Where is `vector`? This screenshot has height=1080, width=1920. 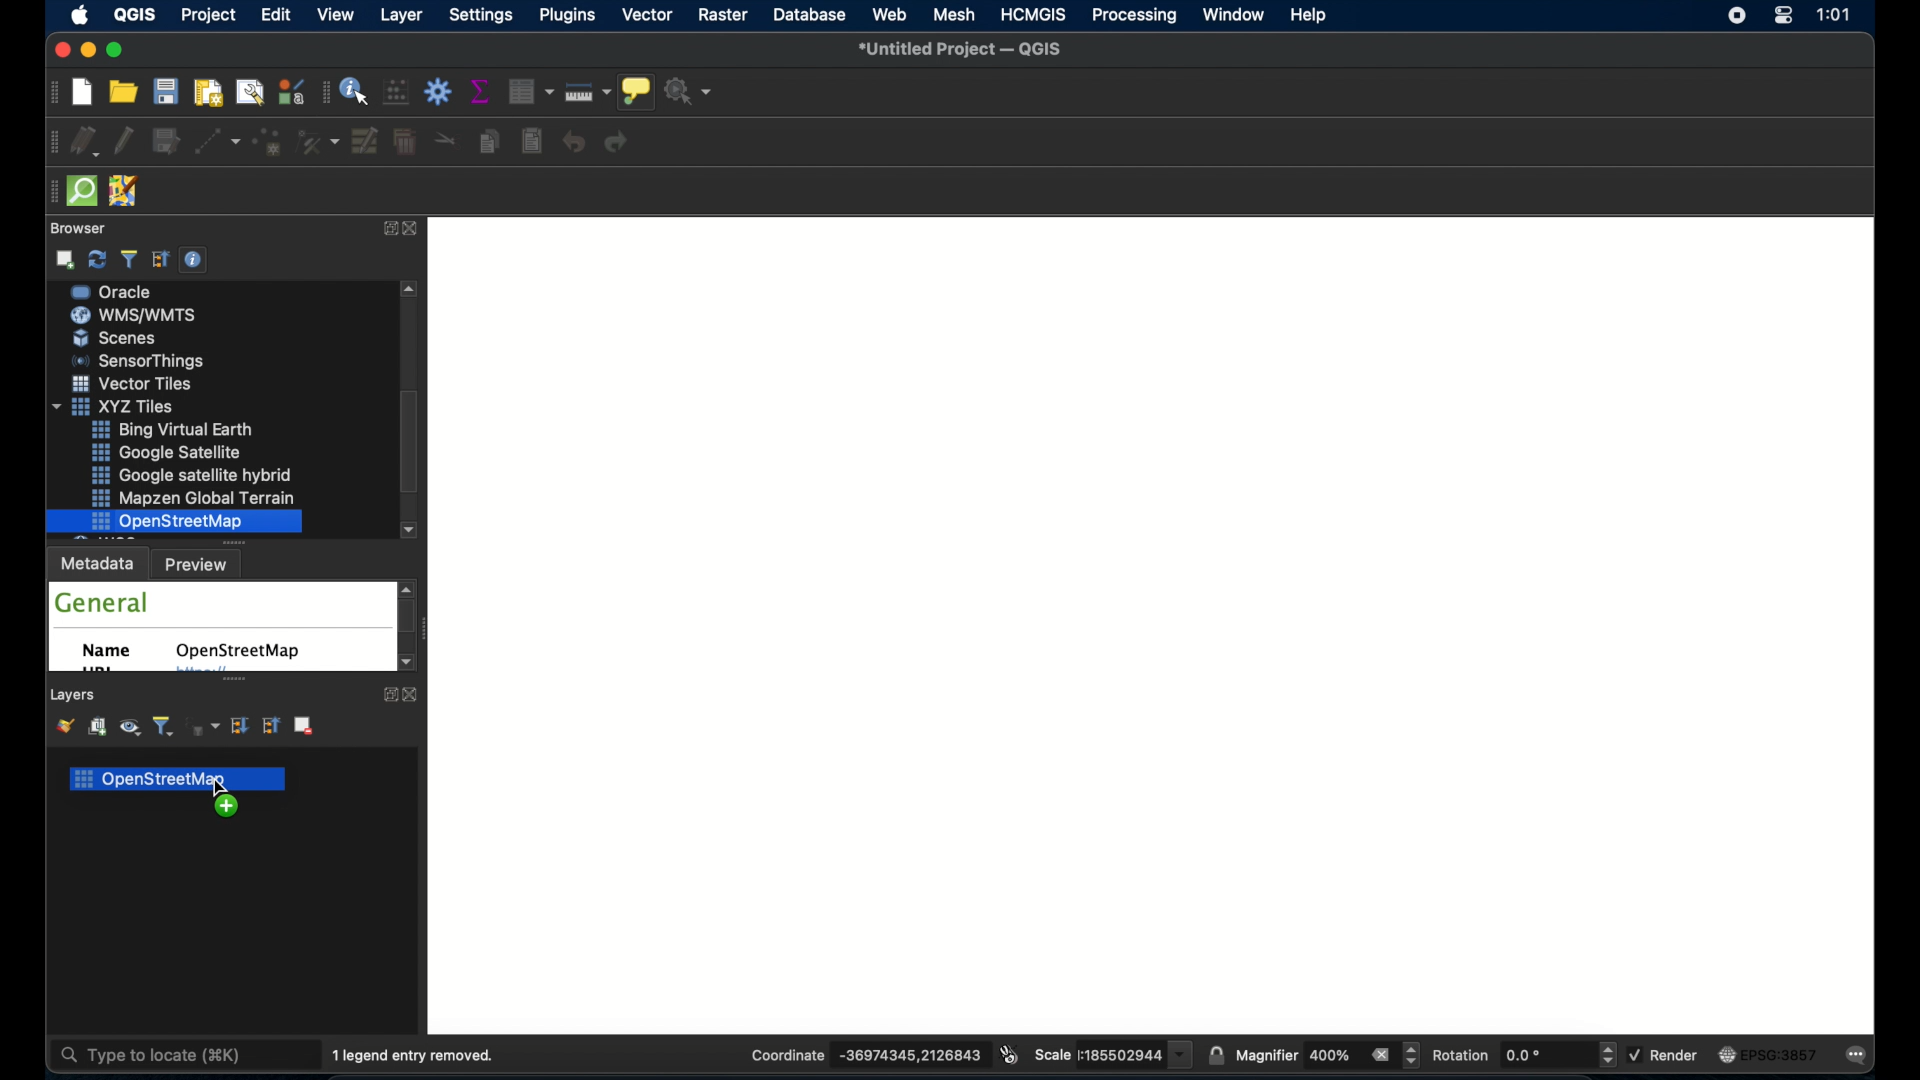
vector is located at coordinates (649, 15).